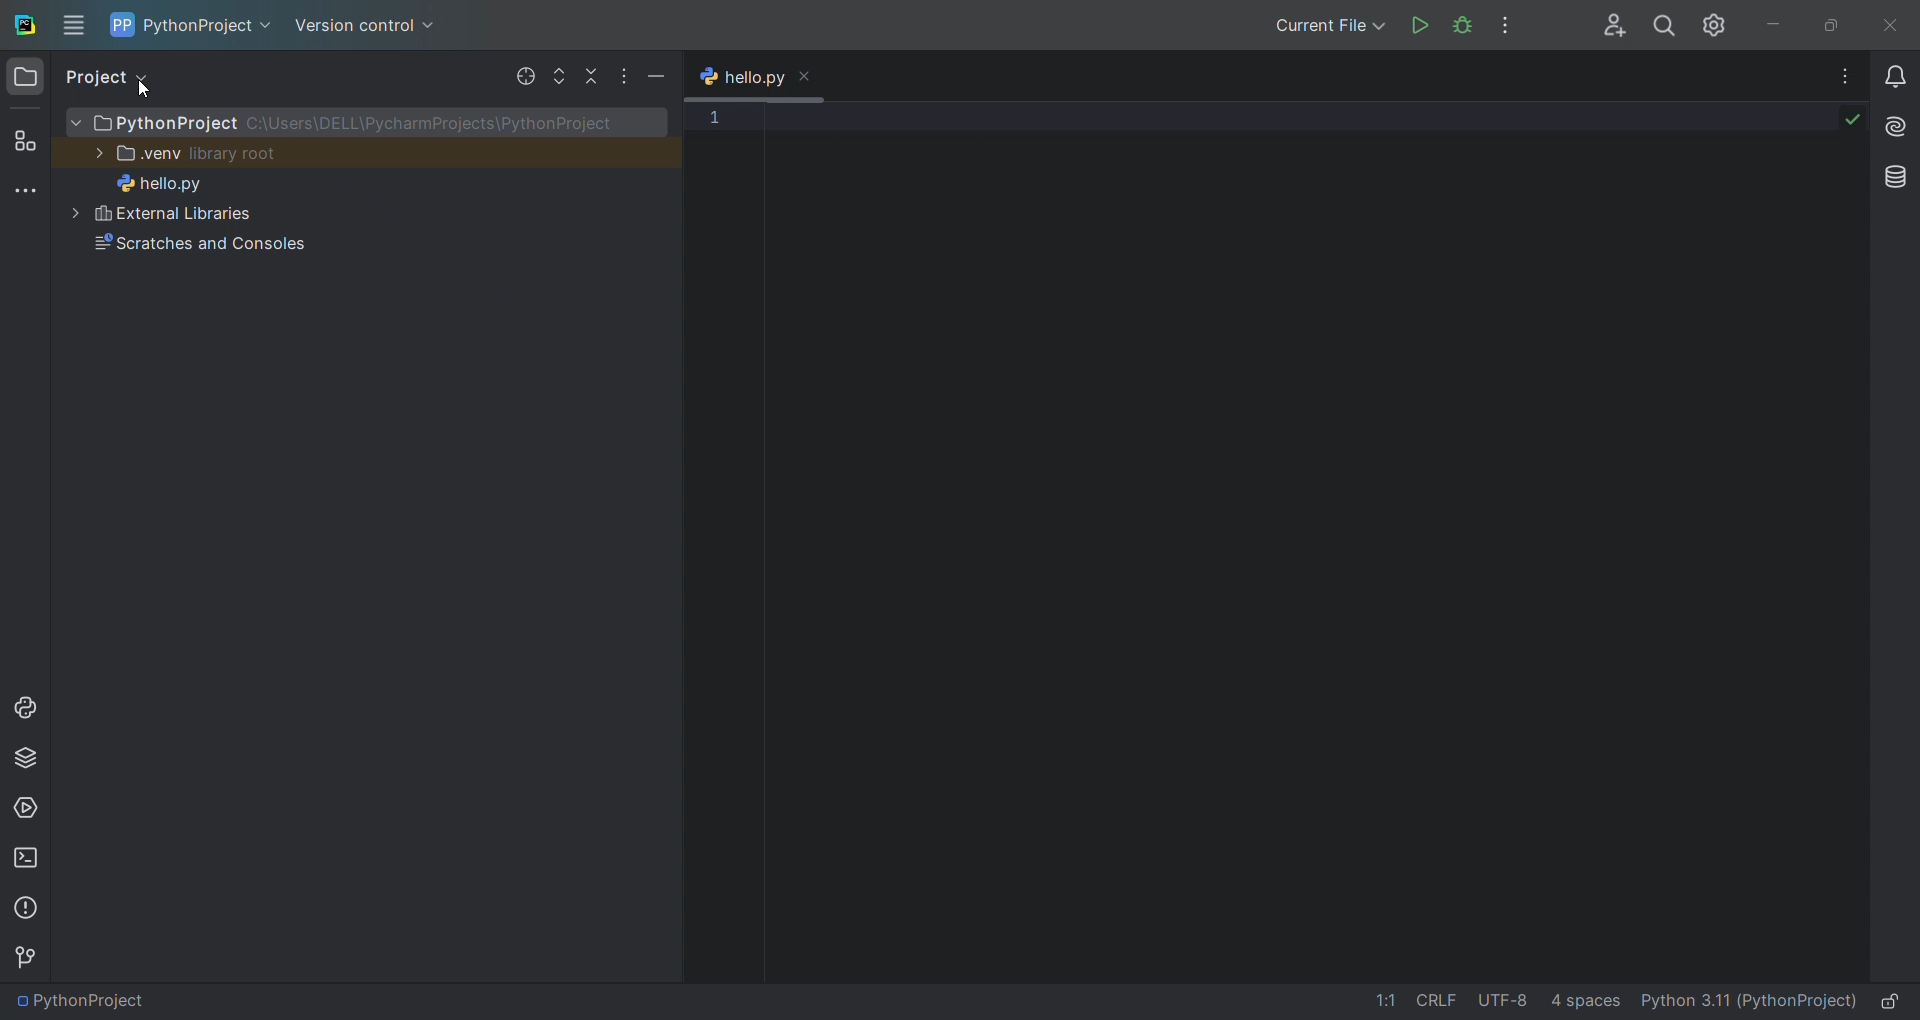  Describe the element at coordinates (103, 76) in the screenshot. I see `project view` at that location.